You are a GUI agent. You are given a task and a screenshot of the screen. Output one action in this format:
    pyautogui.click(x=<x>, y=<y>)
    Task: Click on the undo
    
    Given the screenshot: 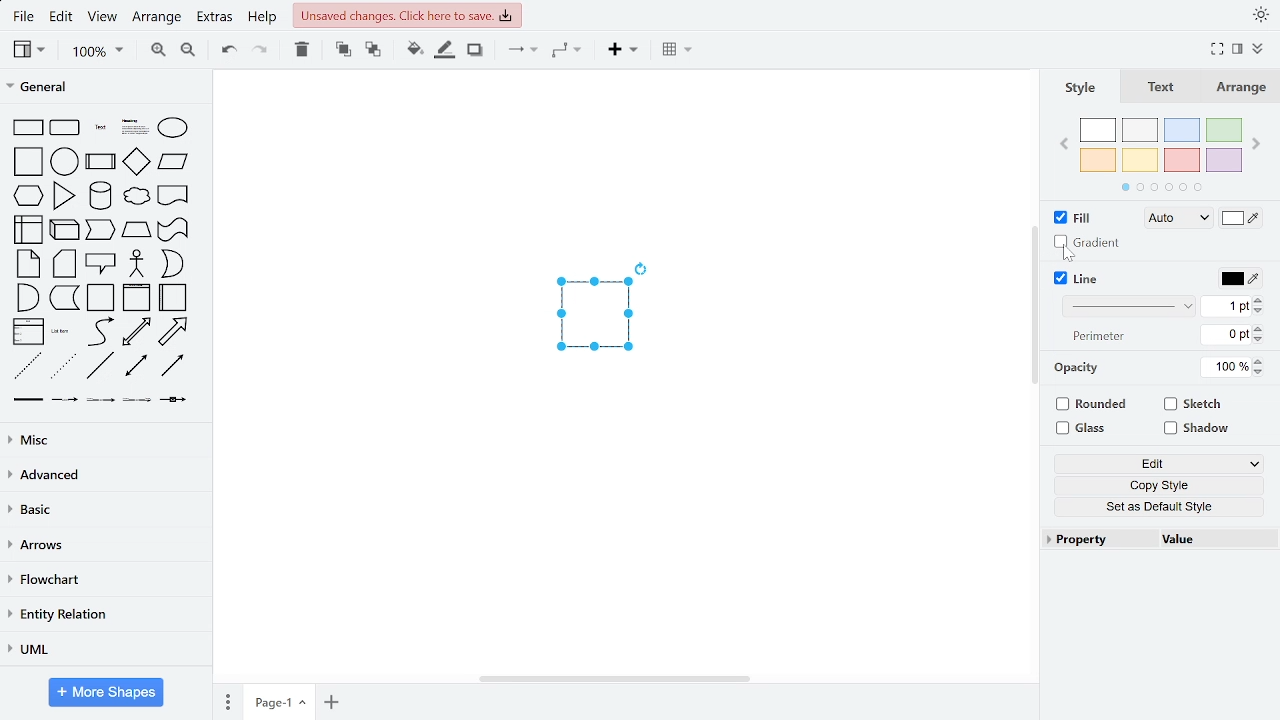 What is the action you would take?
    pyautogui.click(x=228, y=51)
    